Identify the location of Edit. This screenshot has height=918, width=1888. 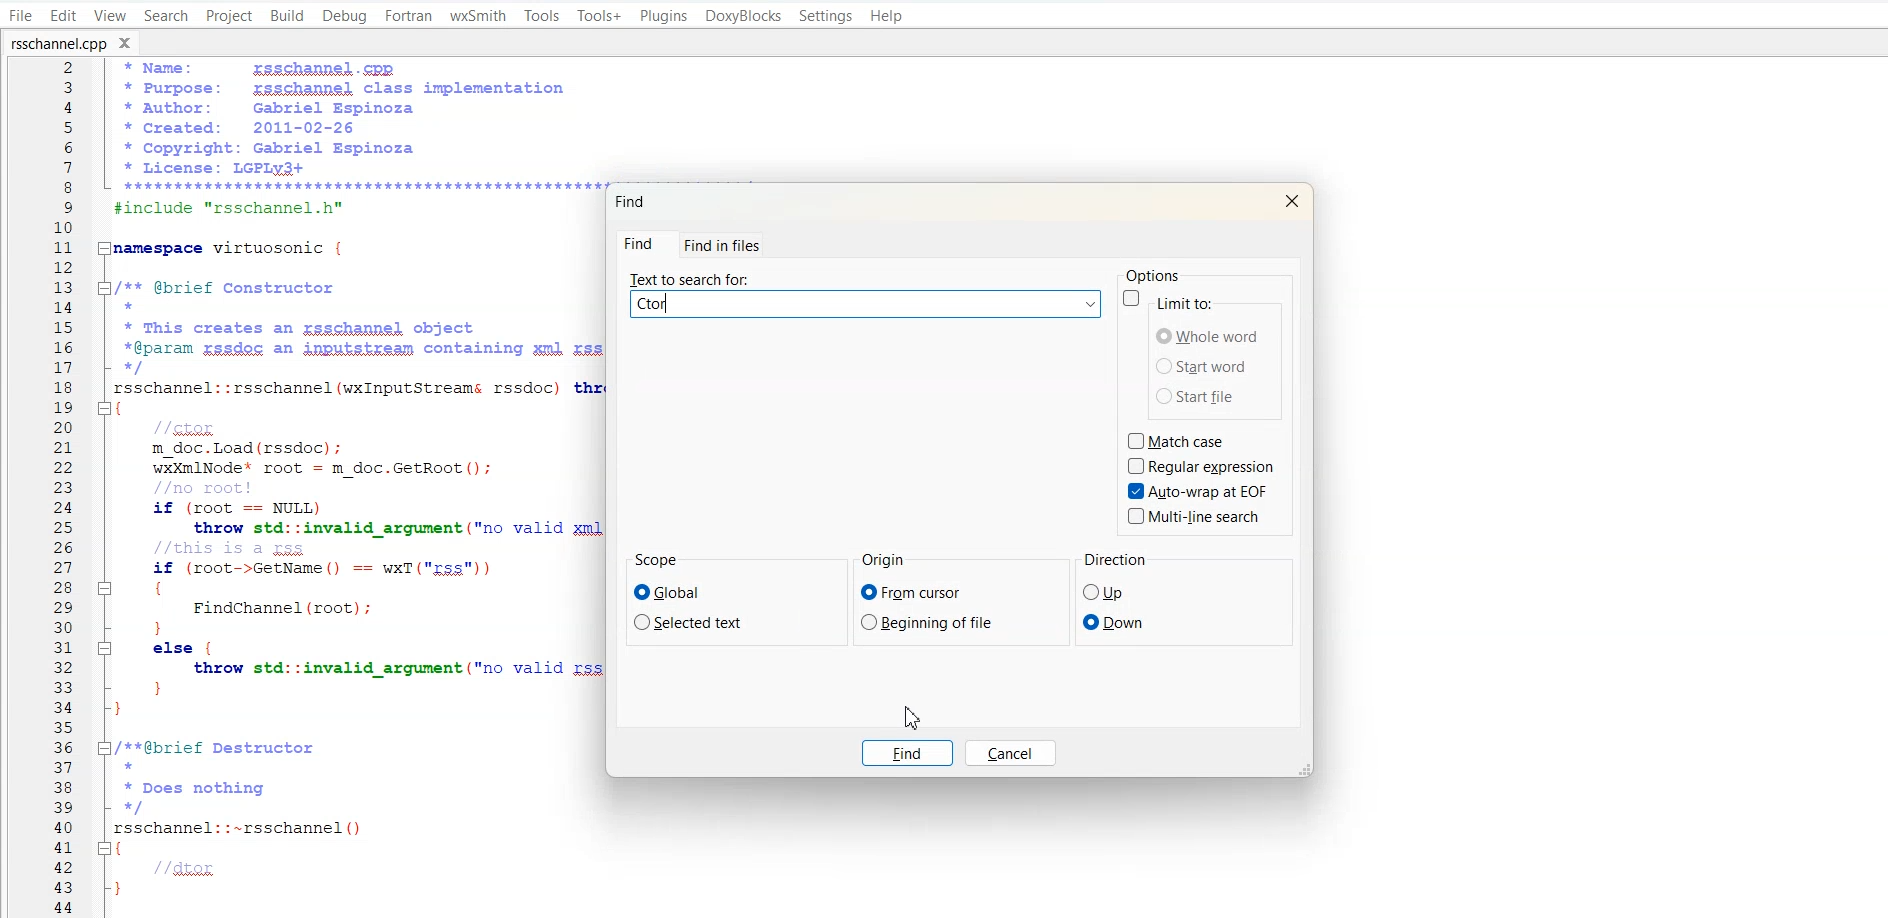
(62, 15).